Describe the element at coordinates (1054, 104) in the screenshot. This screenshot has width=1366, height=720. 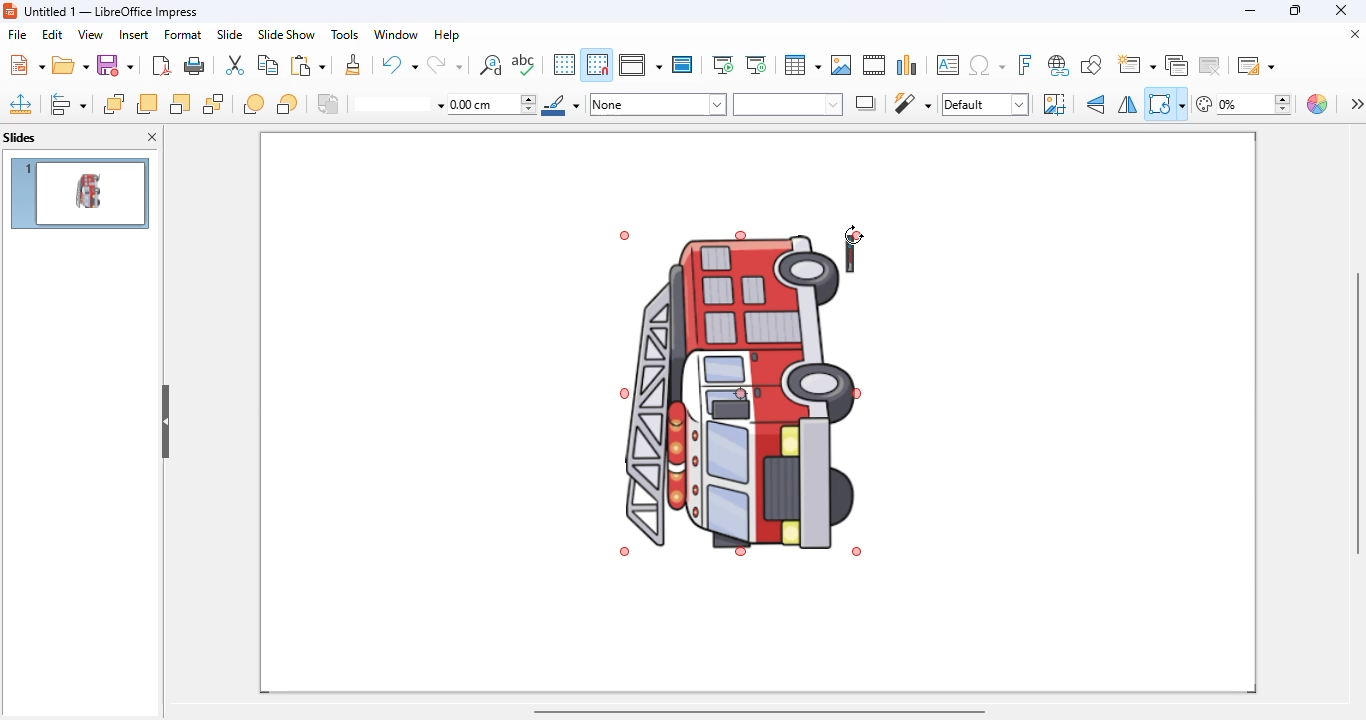
I see `crop image` at that location.